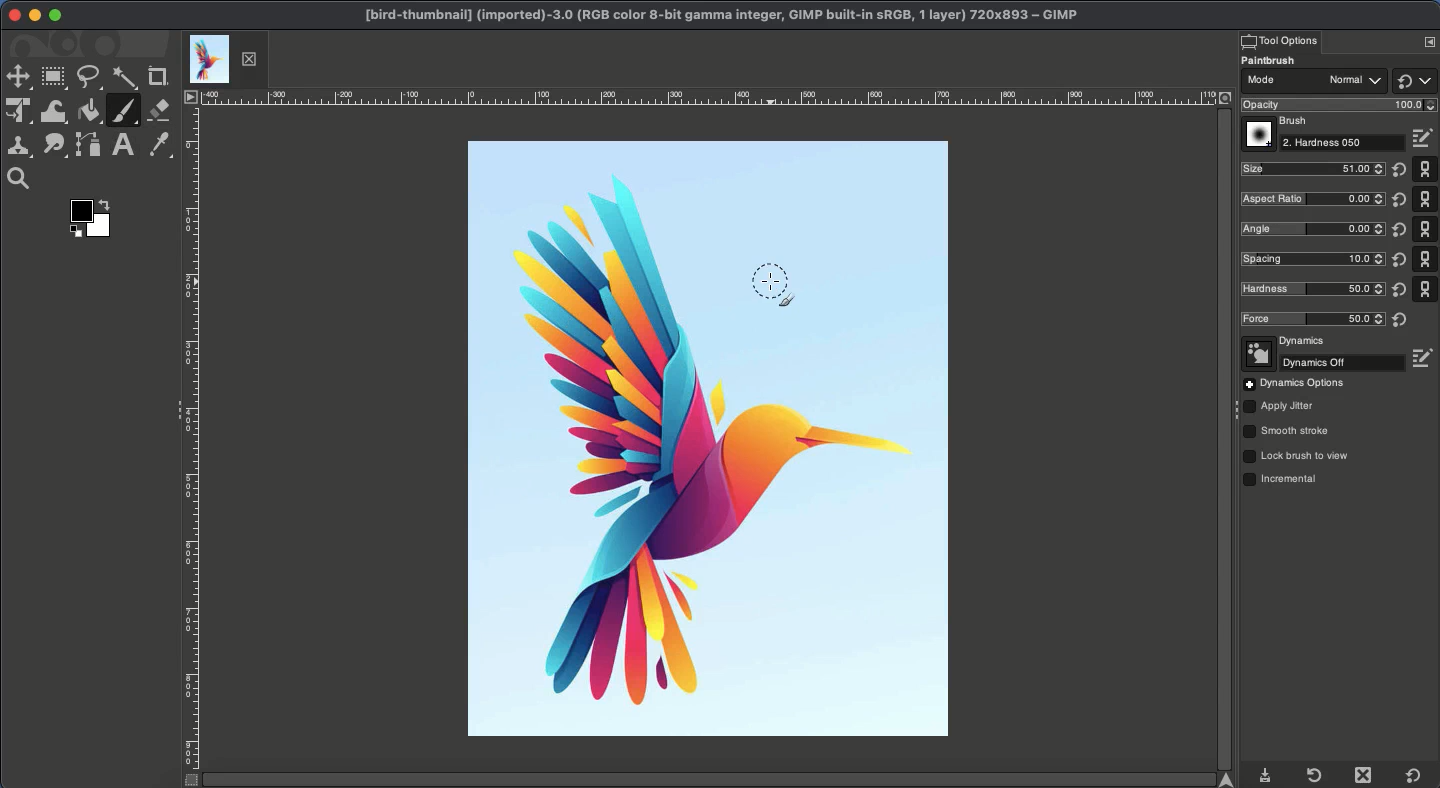 The height and width of the screenshot is (788, 1440). What do you see at coordinates (95, 218) in the screenshot?
I see `Color` at bounding box center [95, 218].